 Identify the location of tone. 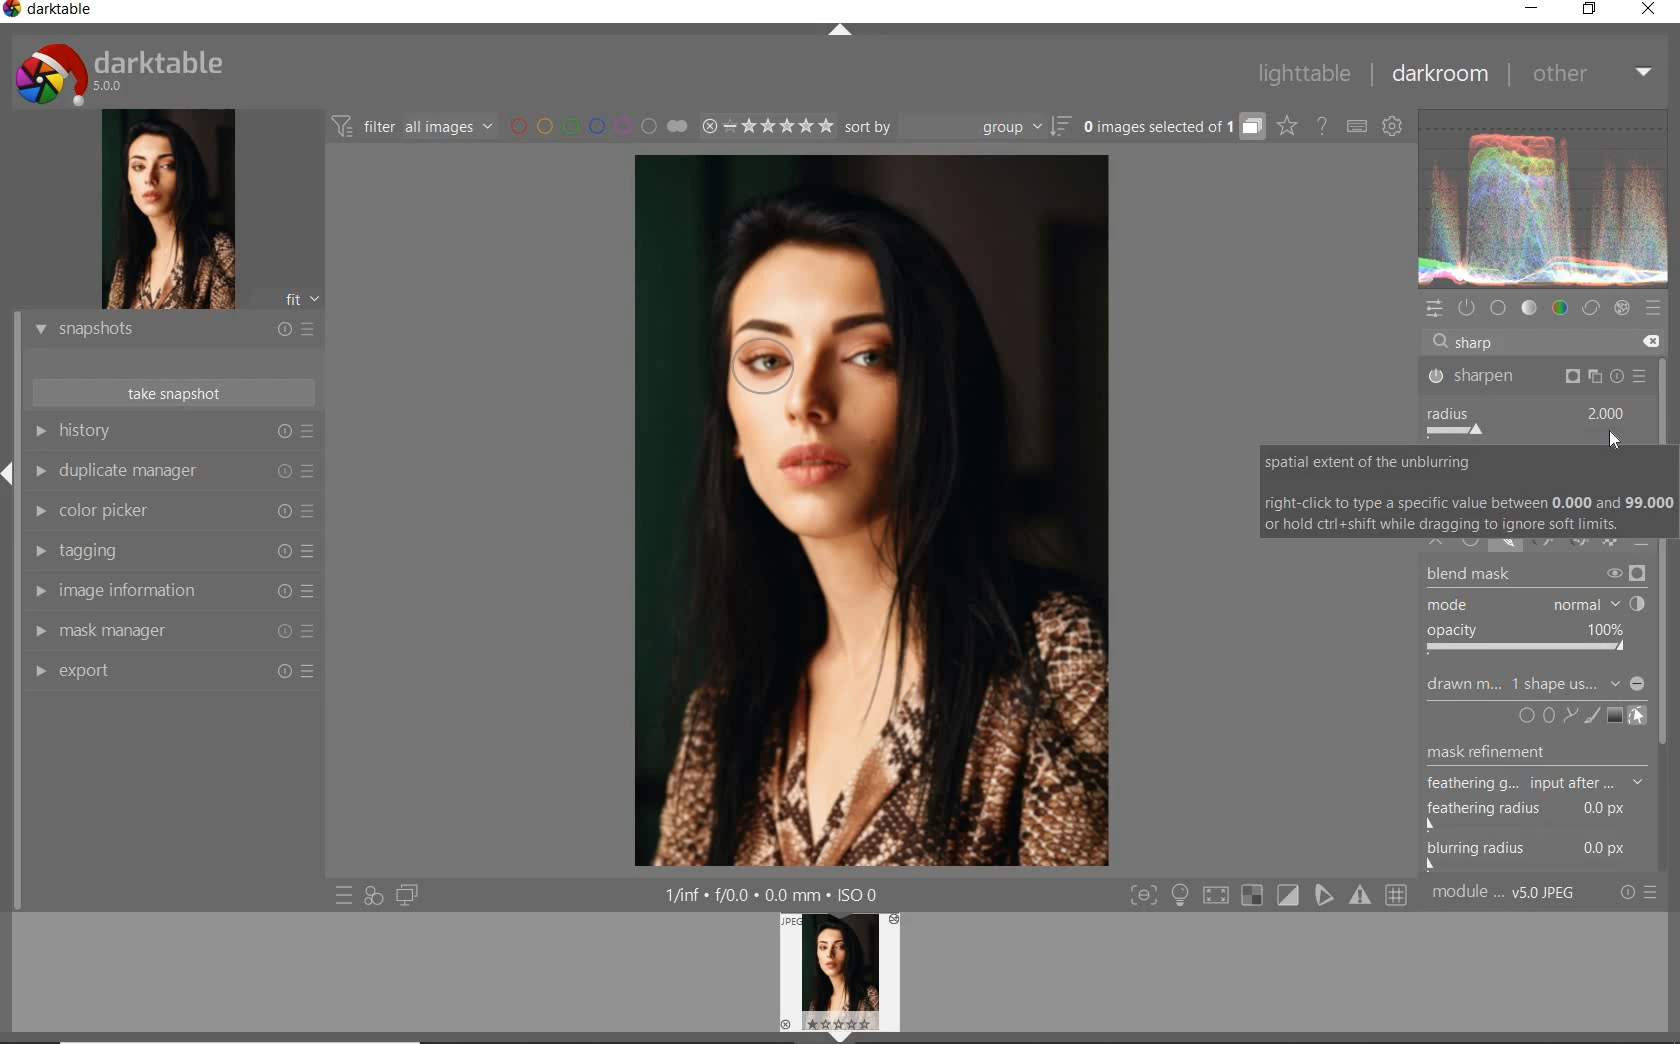
(1529, 308).